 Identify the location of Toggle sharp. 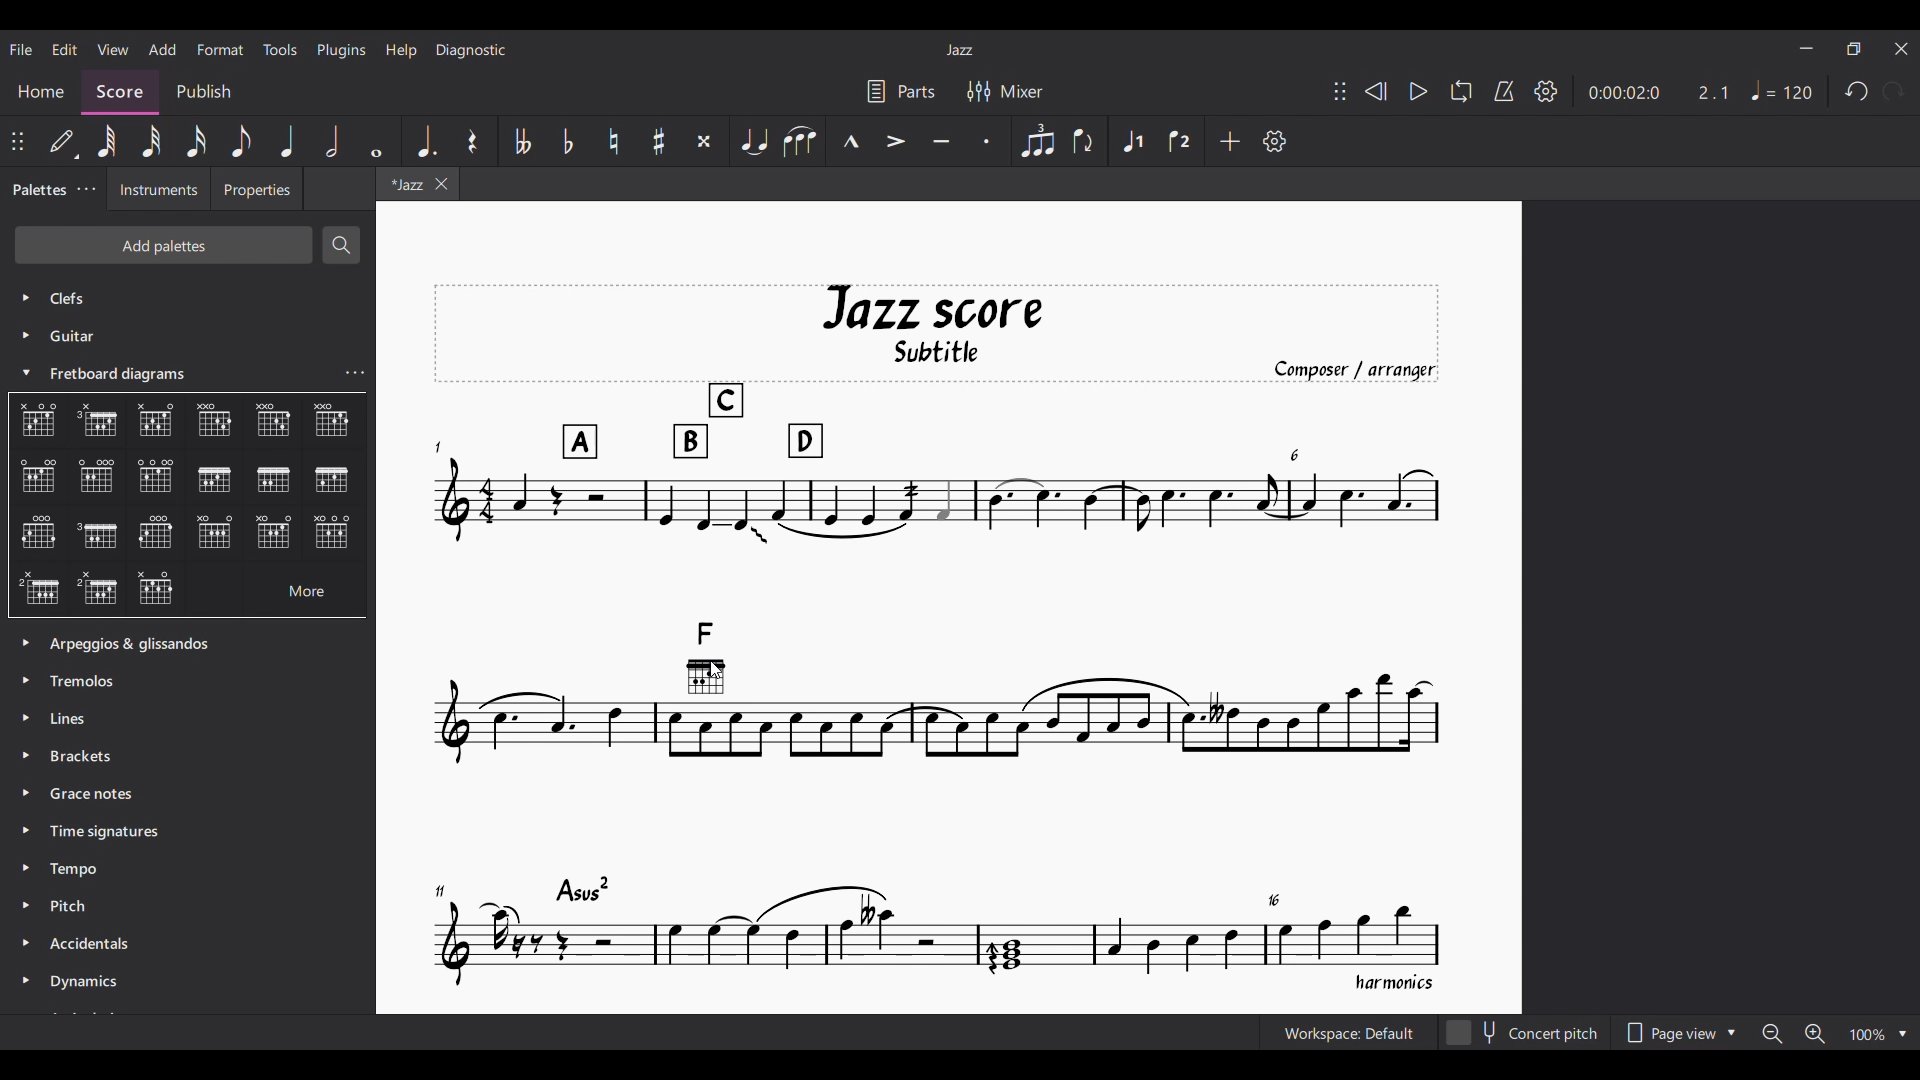
(659, 141).